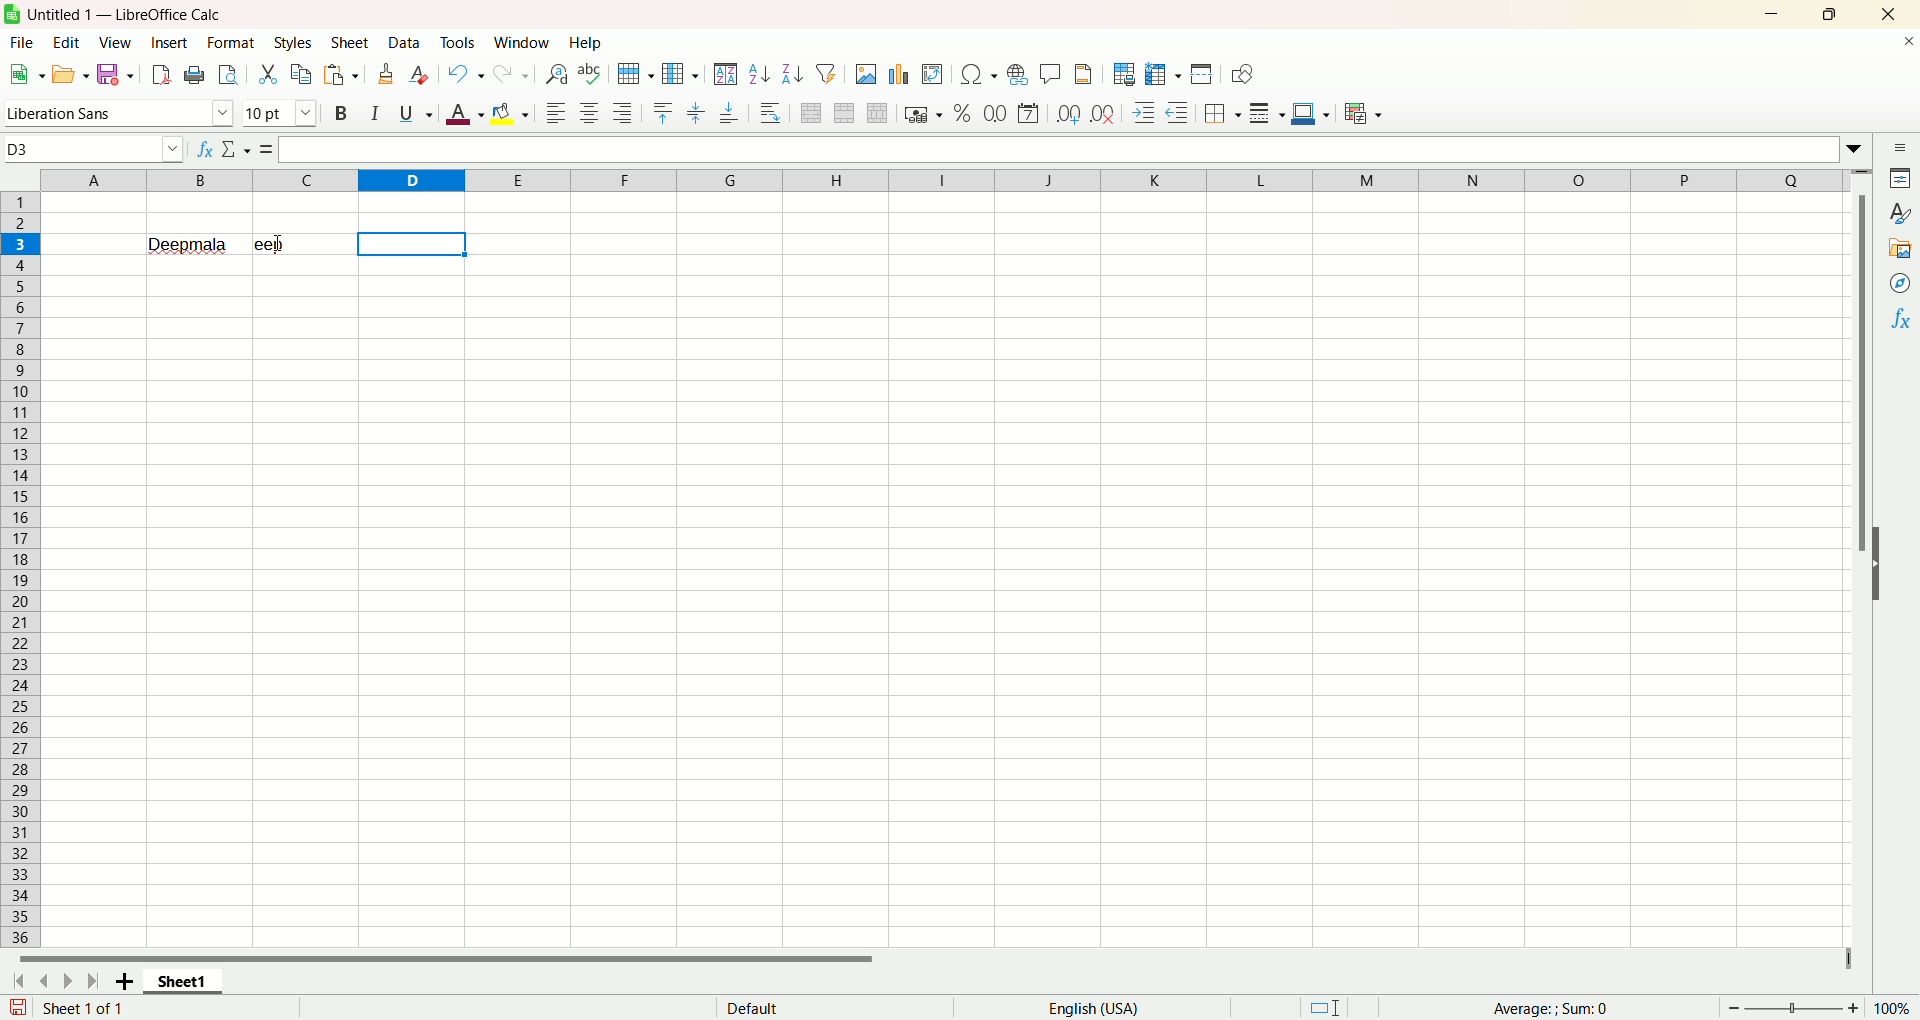 The image size is (1920, 1020). I want to click on spell check, so click(589, 74).